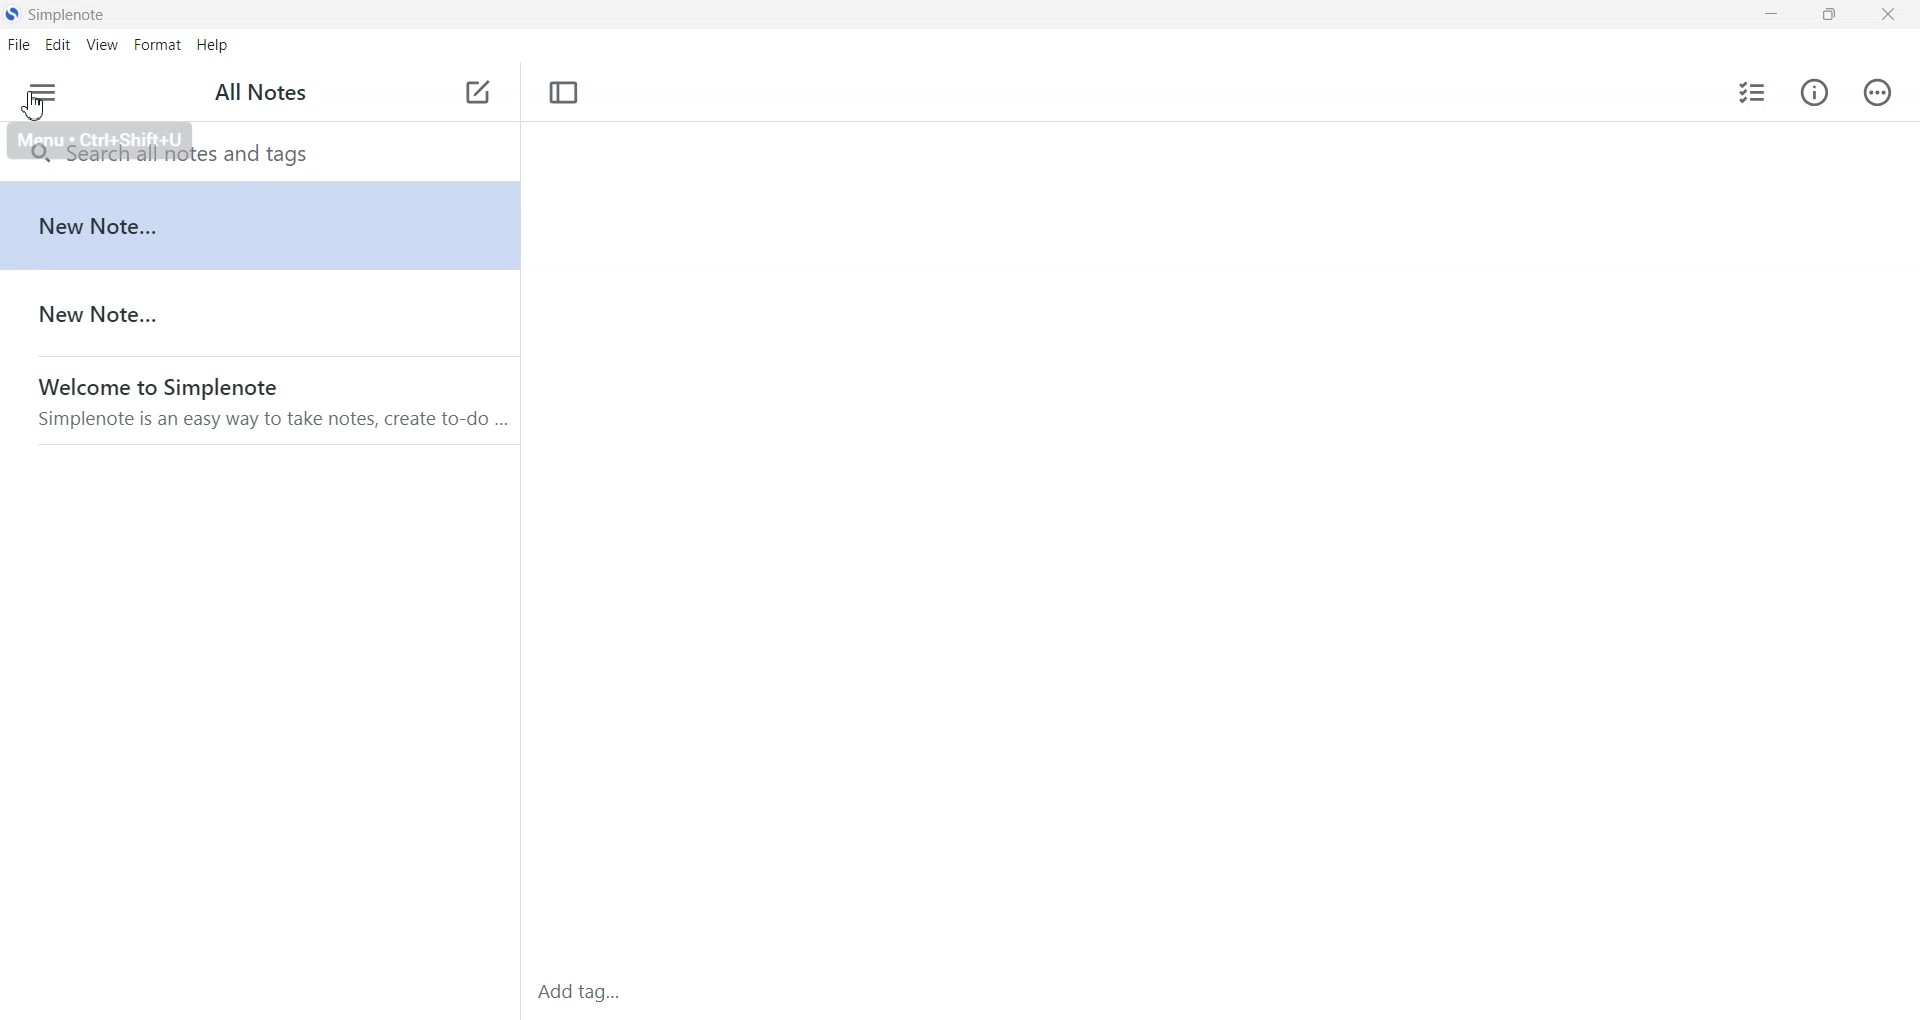  I want to click on Note, so click(260, 226).